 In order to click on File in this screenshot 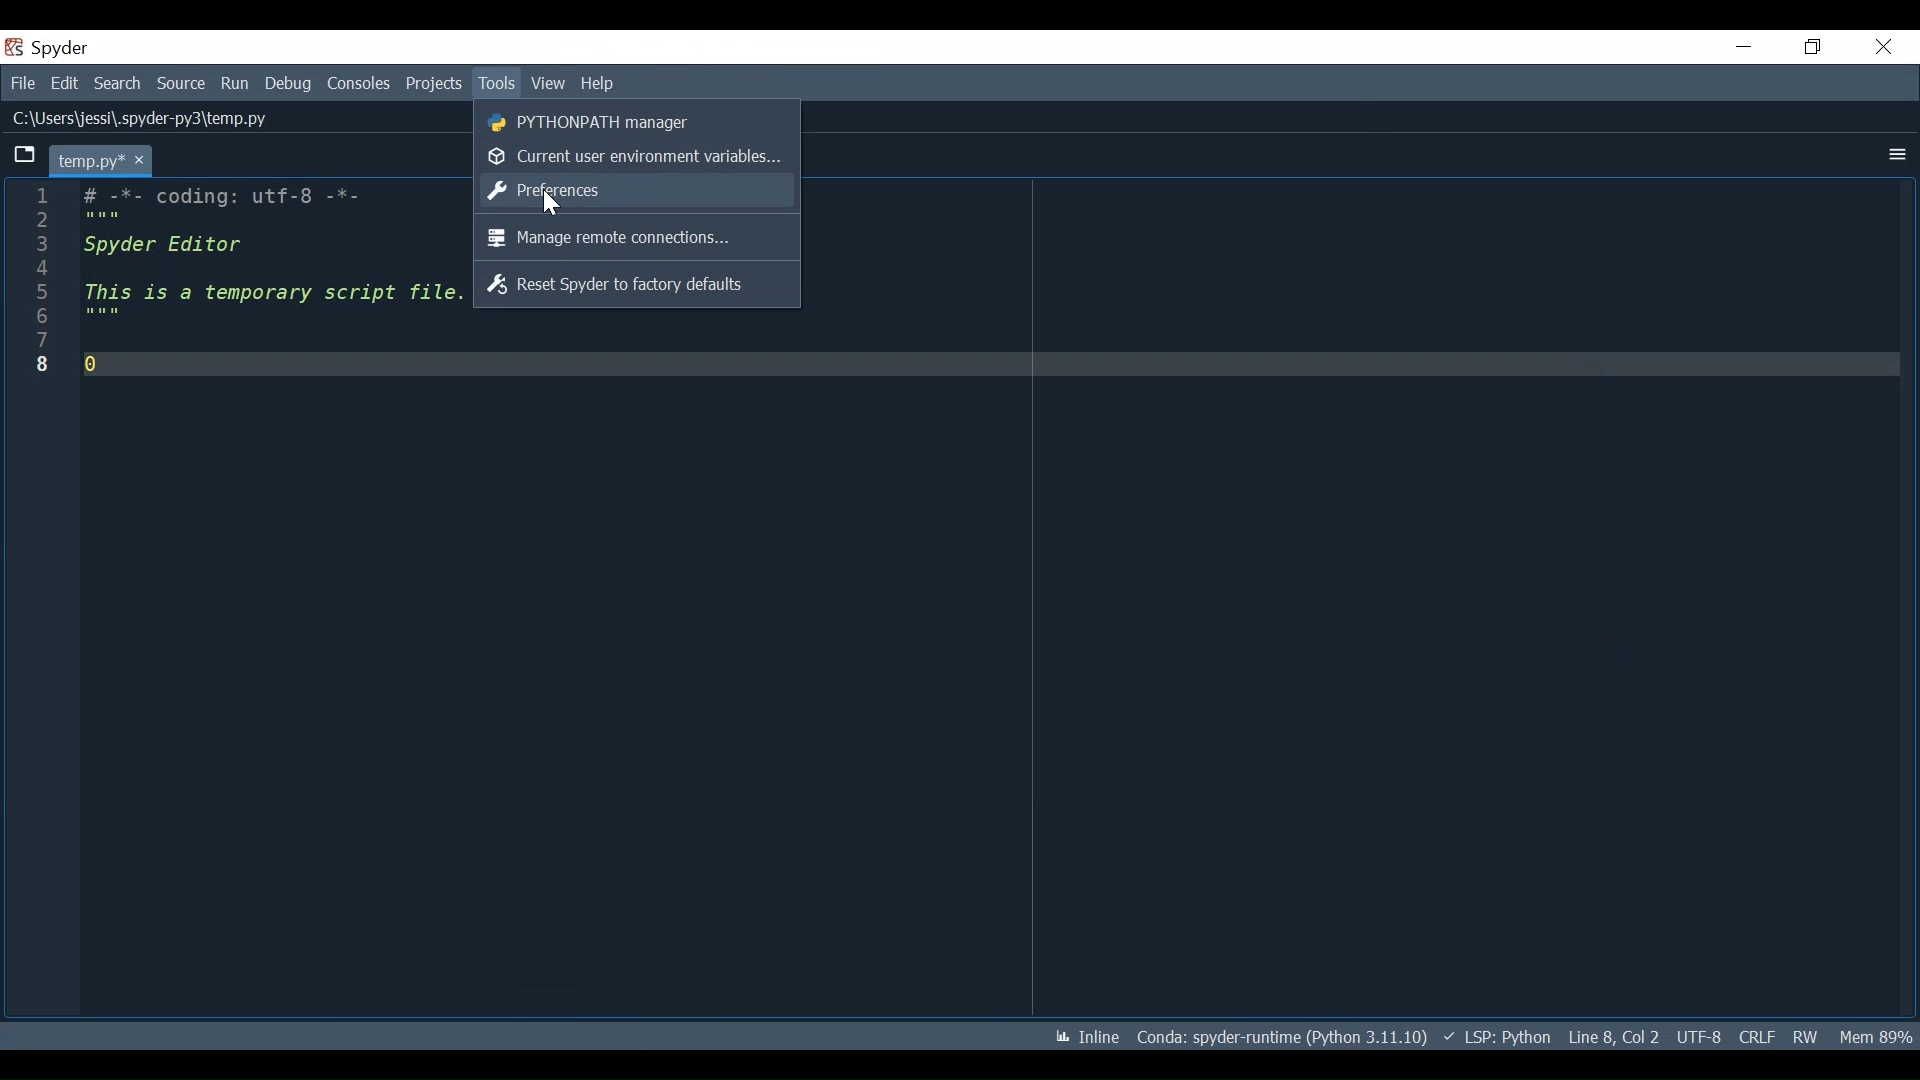, I will do `click(23, 83)`.